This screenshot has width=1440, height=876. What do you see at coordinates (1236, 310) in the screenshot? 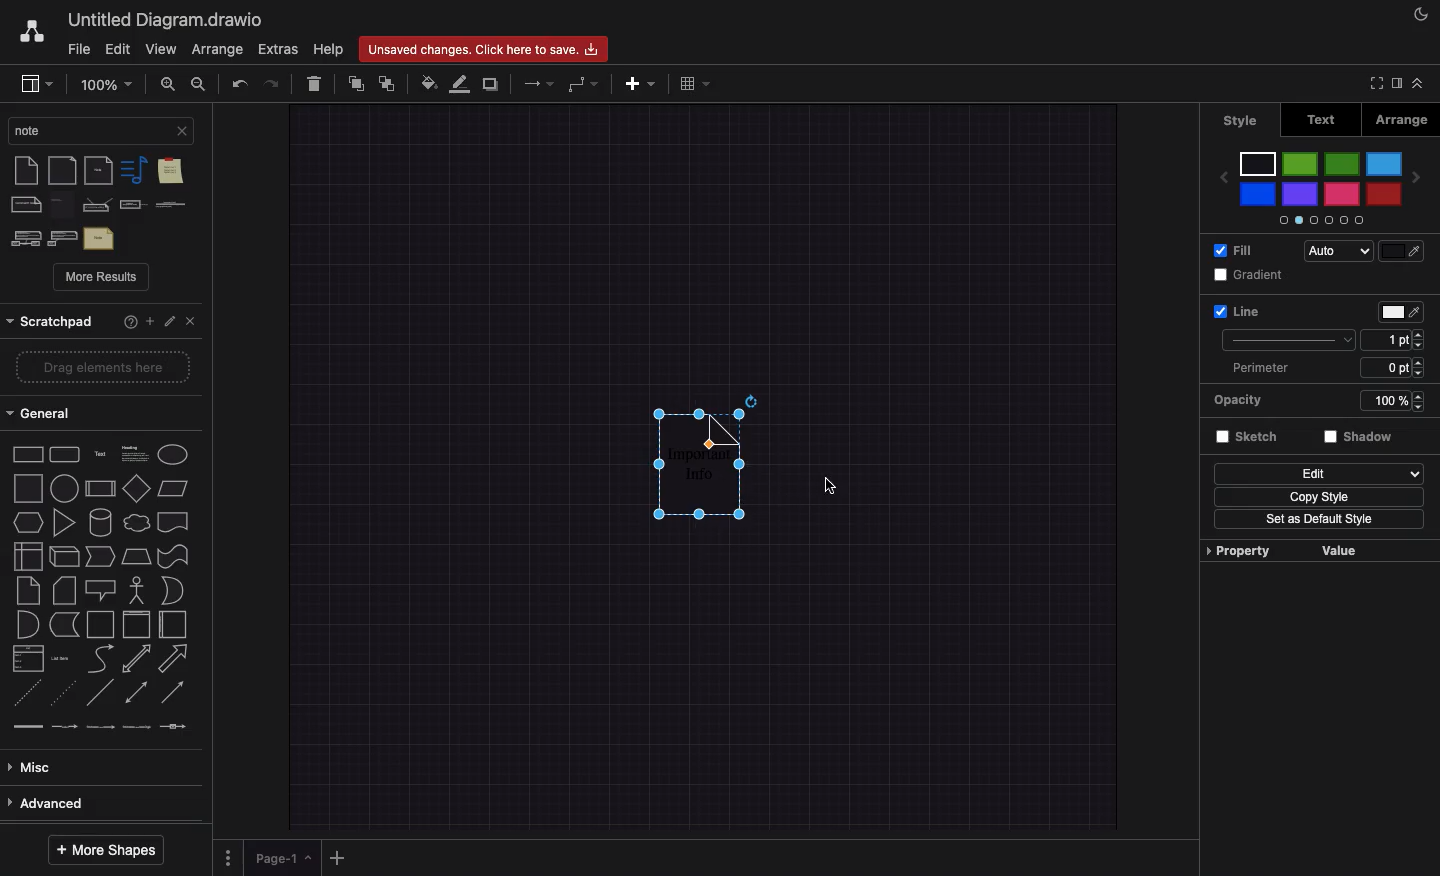
I see `Line` at bounding box center [1236, 310].